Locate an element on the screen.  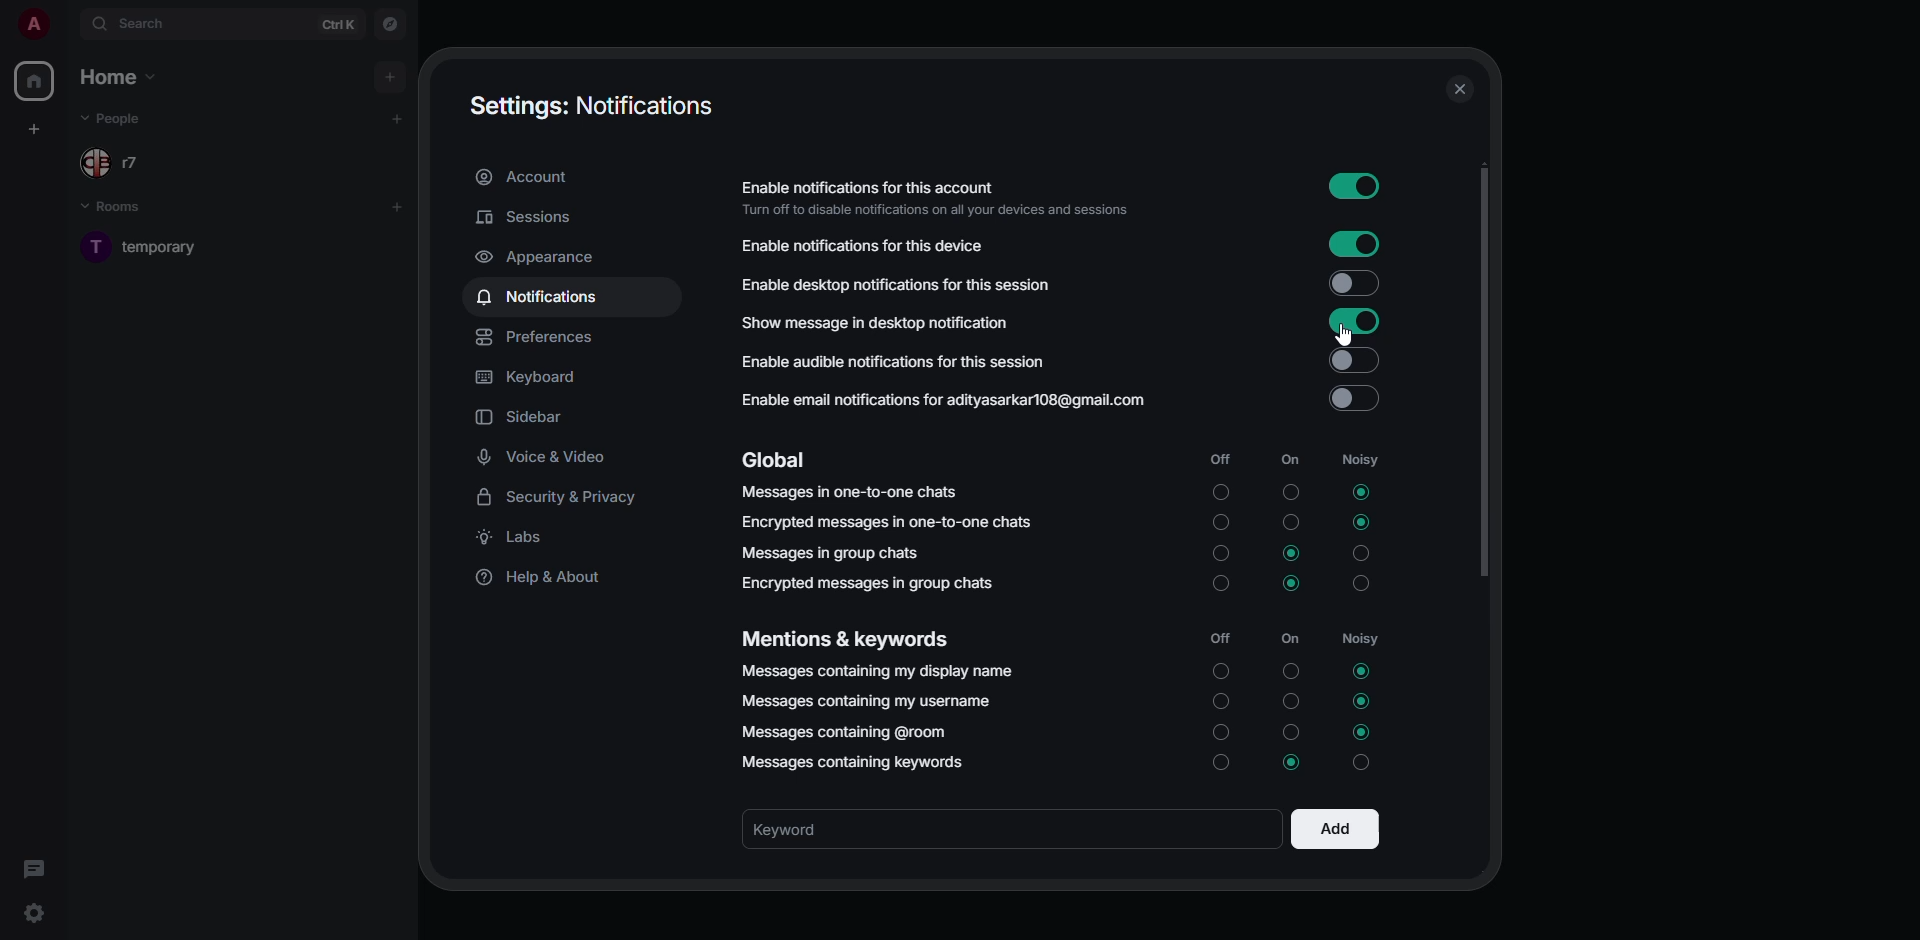
add is located at coordinates (390, 76).